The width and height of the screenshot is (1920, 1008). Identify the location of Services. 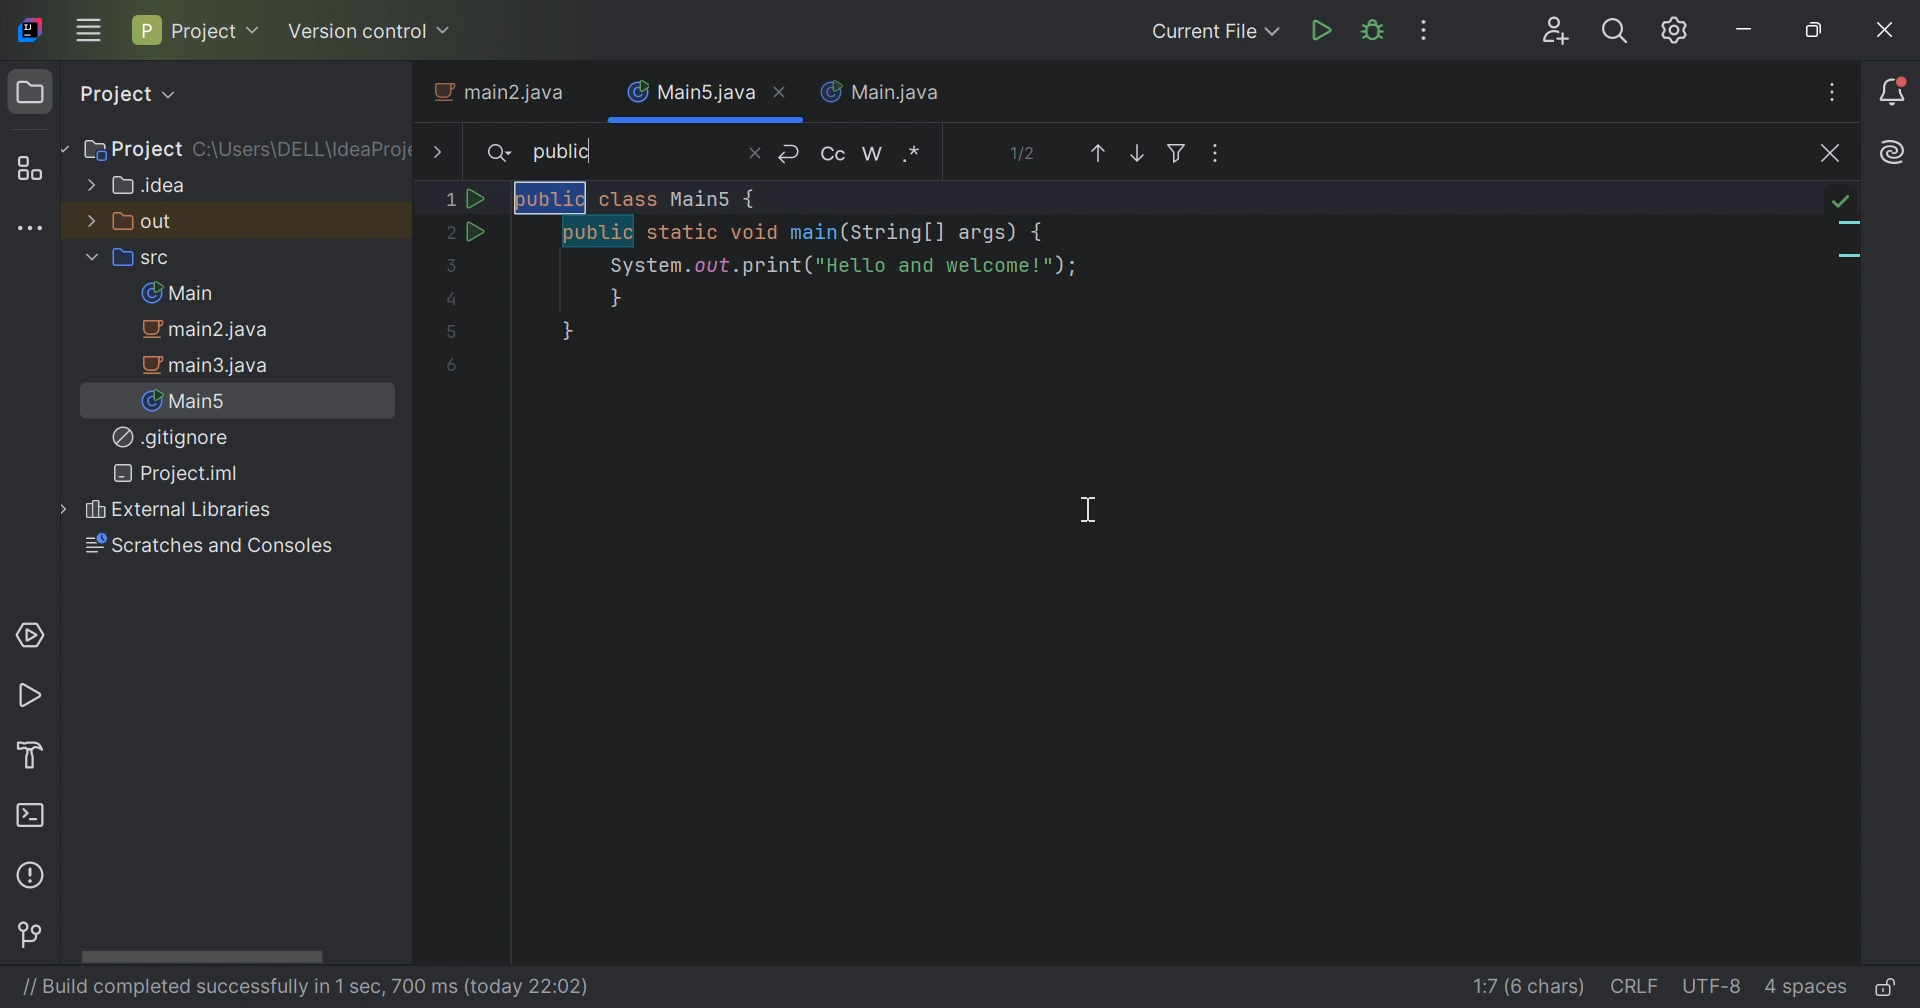
(28, 633).